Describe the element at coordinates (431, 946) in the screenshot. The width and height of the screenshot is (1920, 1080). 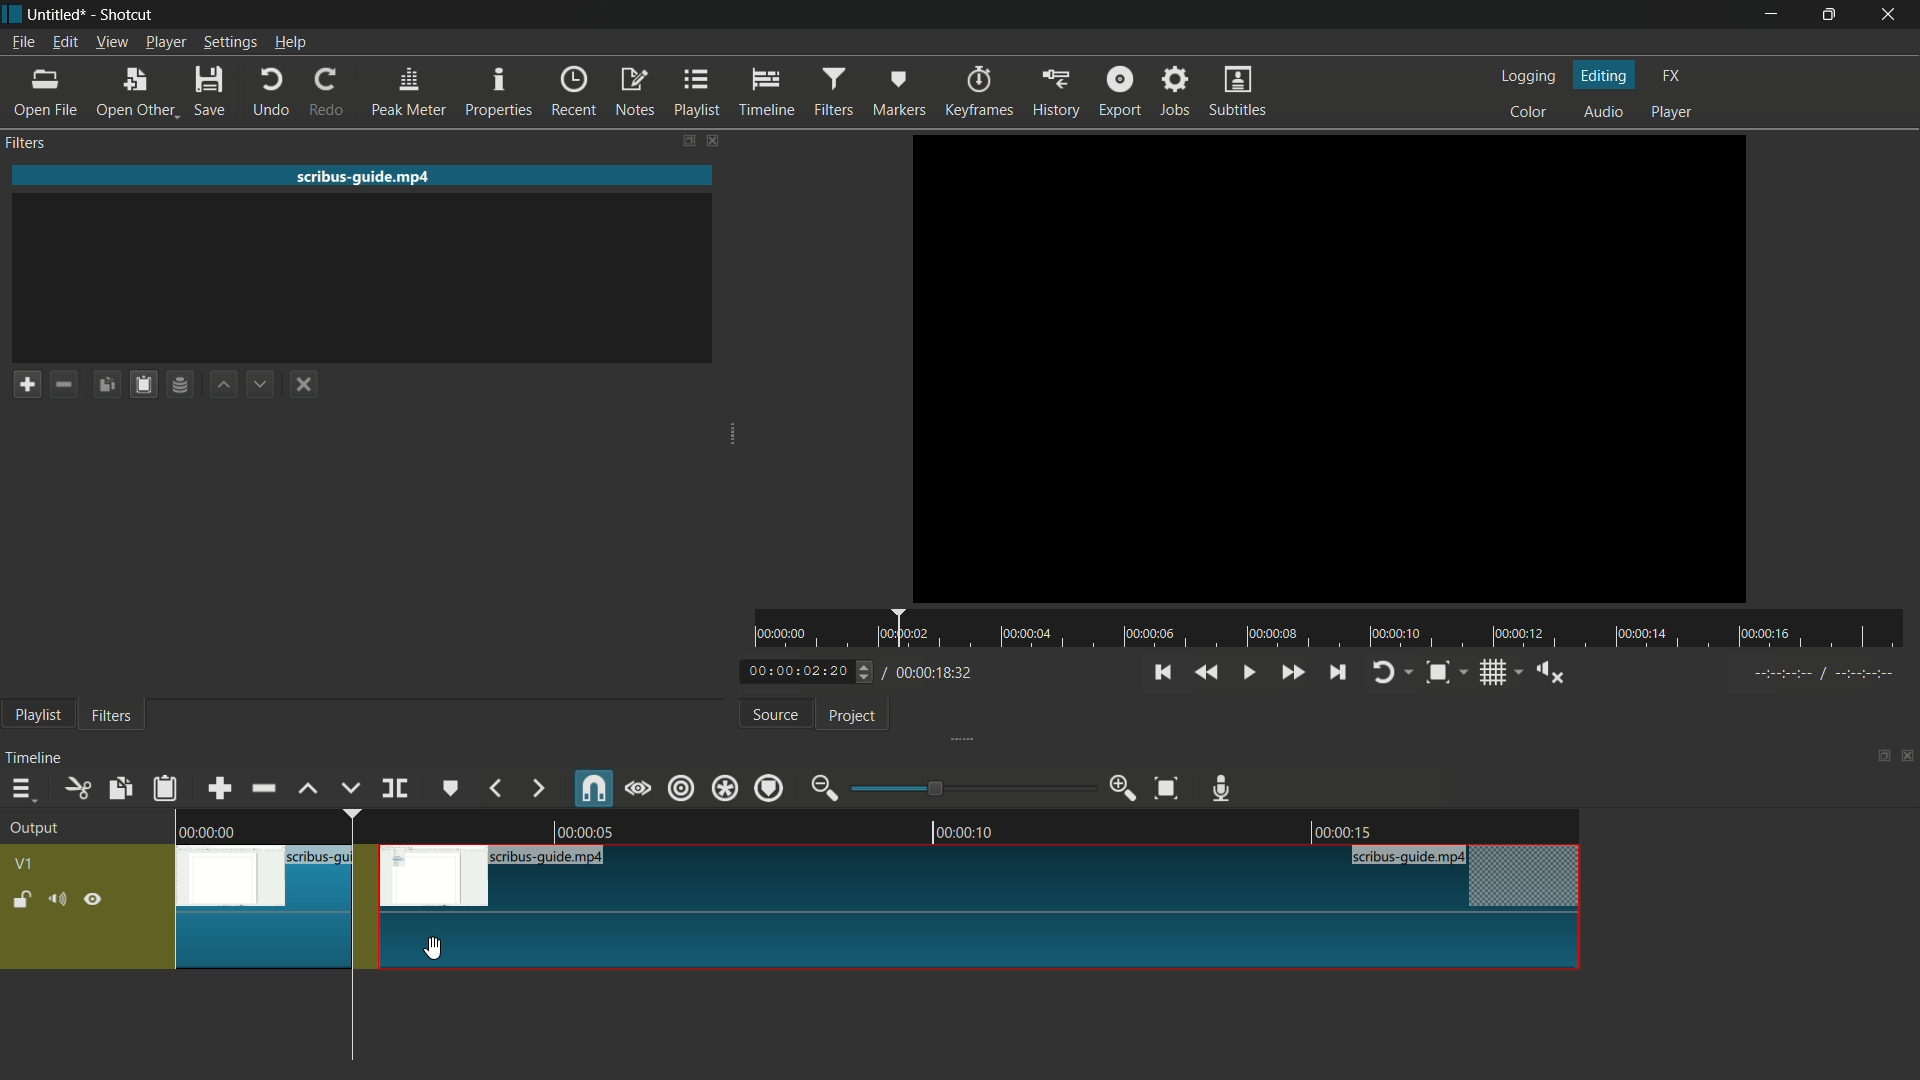
I see `cursor` at that location.